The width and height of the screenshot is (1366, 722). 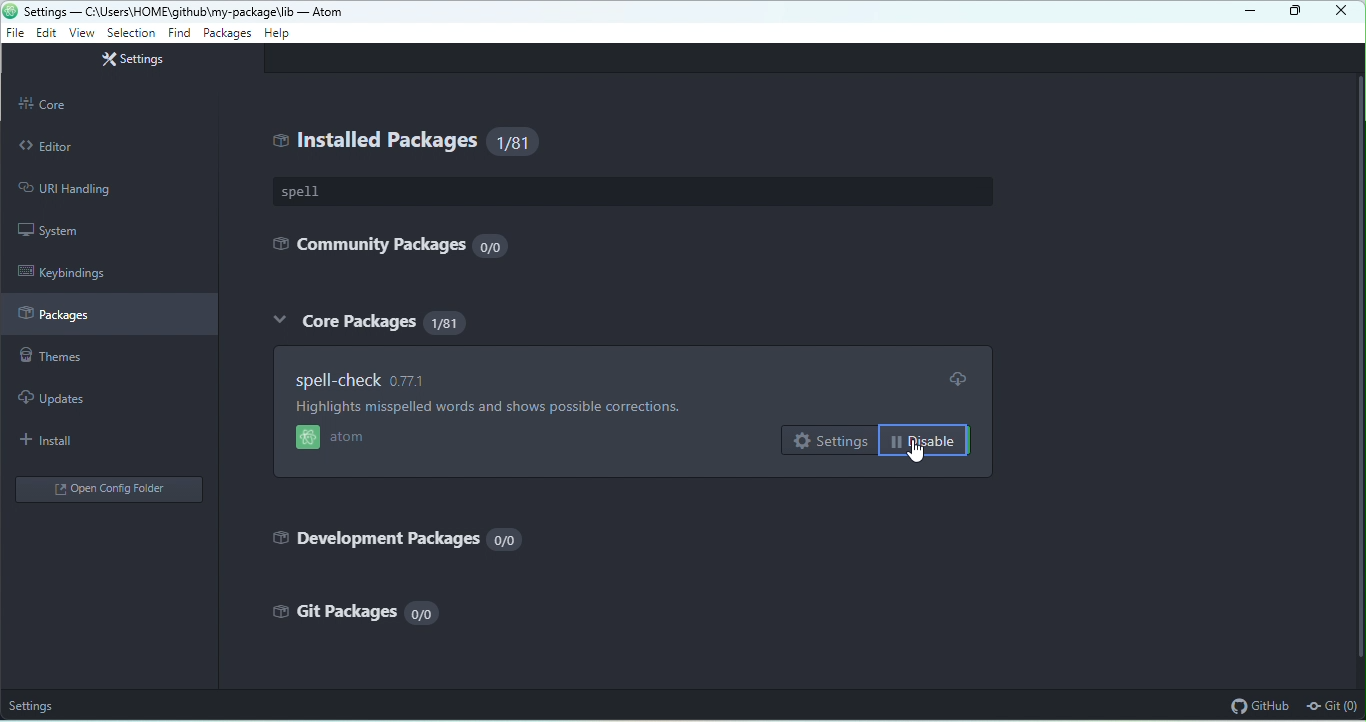 I want to click on system, so click(x=62, y=231).